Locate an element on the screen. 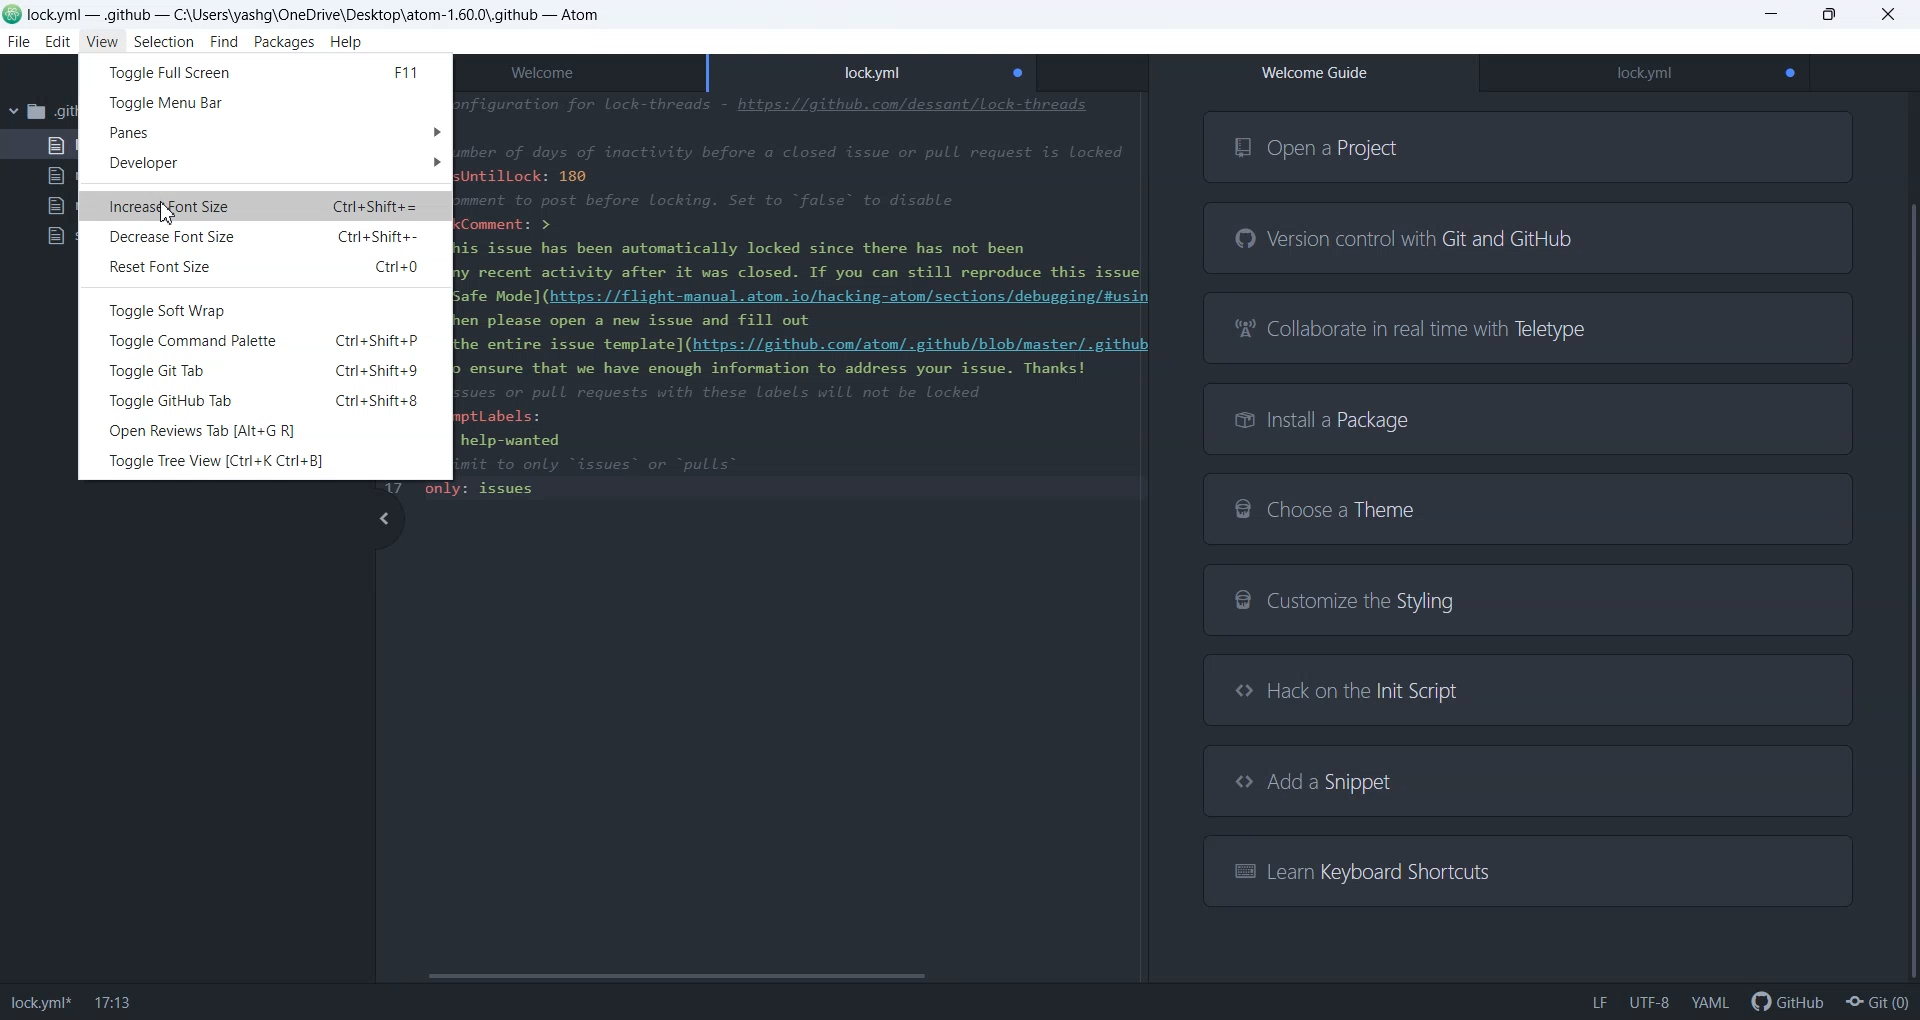 The width and height of the screenshot is (1920, 1020). # Configuration for lock-threads - https://qgithub.com/dessant/Lock-threads

# Number of days of inactivity before a closed issue or pull request is Locked

daysUntillock: 180

# Comment to post before Locking. Set to “false to disable

lockComment: >
This issue has been automatically locked since there has not been
any recent activity after it was closed. If you can still reproduce this issue
[Safe Mode] (https: //flight-manual.atom.io/hacking-atom/sections/debugging/#usin
then please open a new issue and fill out
[the entire issue template](https://github.com/atom/.github/blob/master/.github
to ensure that we have enough information to address your issue. Thanks!

# Issues or pull requests with these Labels will not be Locked

exemptLabels:
- help-wanted

# Limit to only “issues” or “pulls

only: issues is located at coordinates (814, 297).